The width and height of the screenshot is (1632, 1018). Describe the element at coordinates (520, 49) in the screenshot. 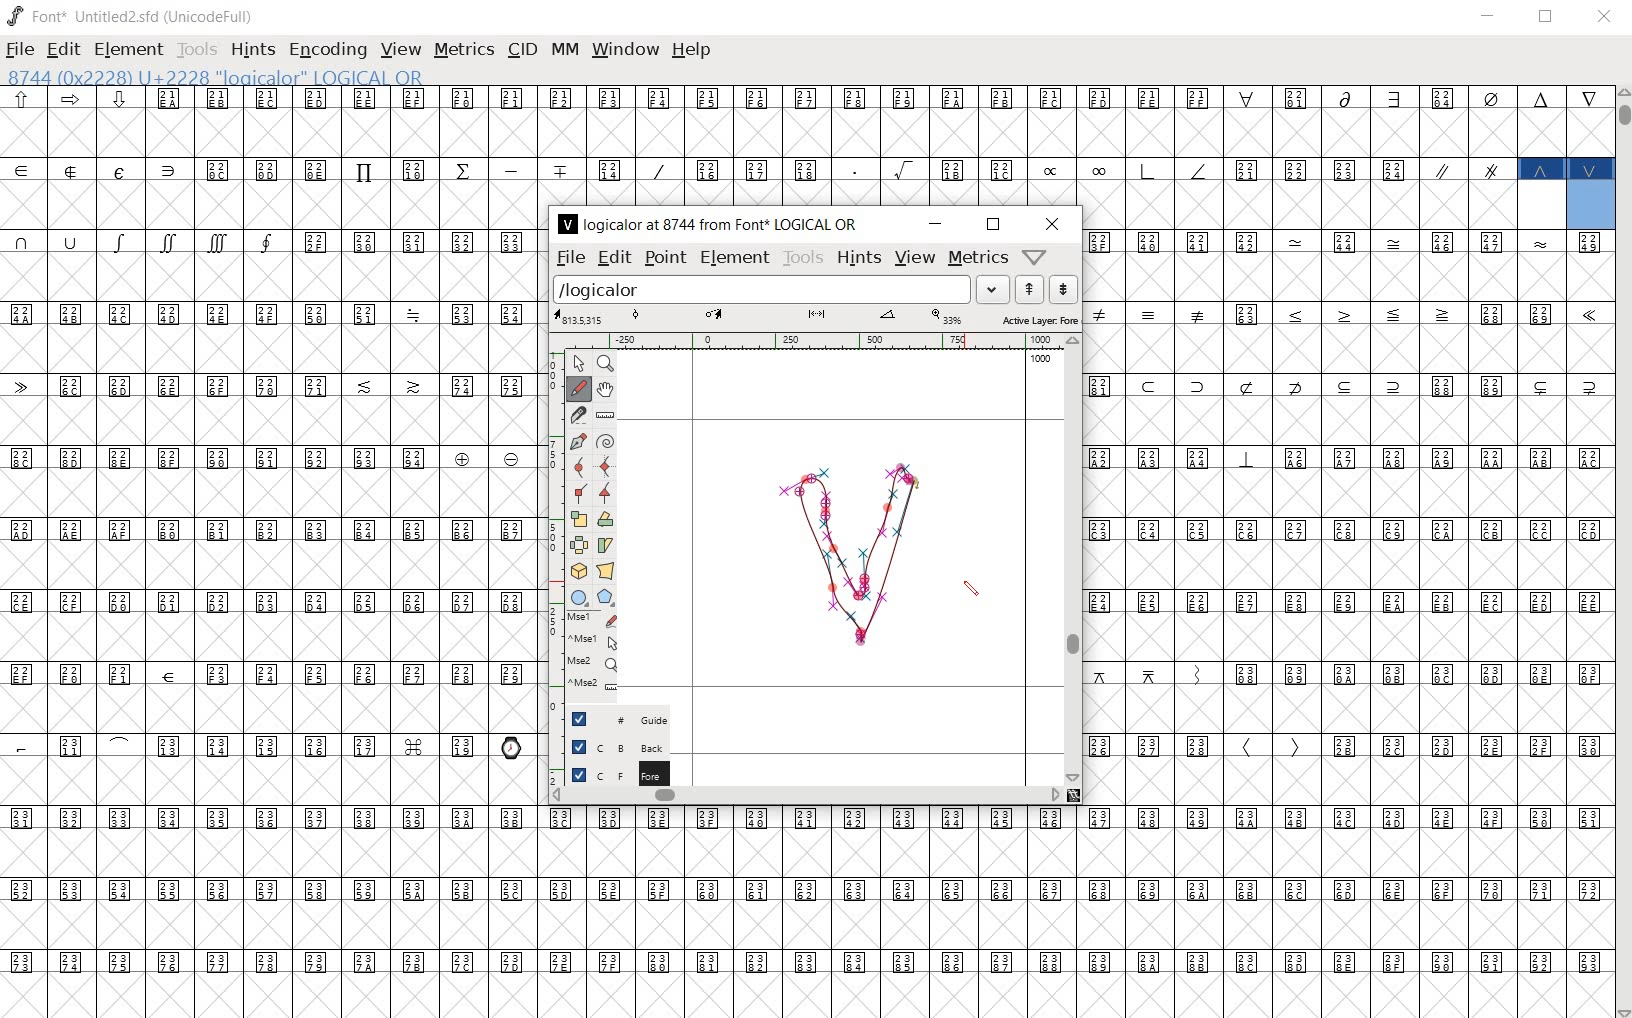

I see `cid` at that location.